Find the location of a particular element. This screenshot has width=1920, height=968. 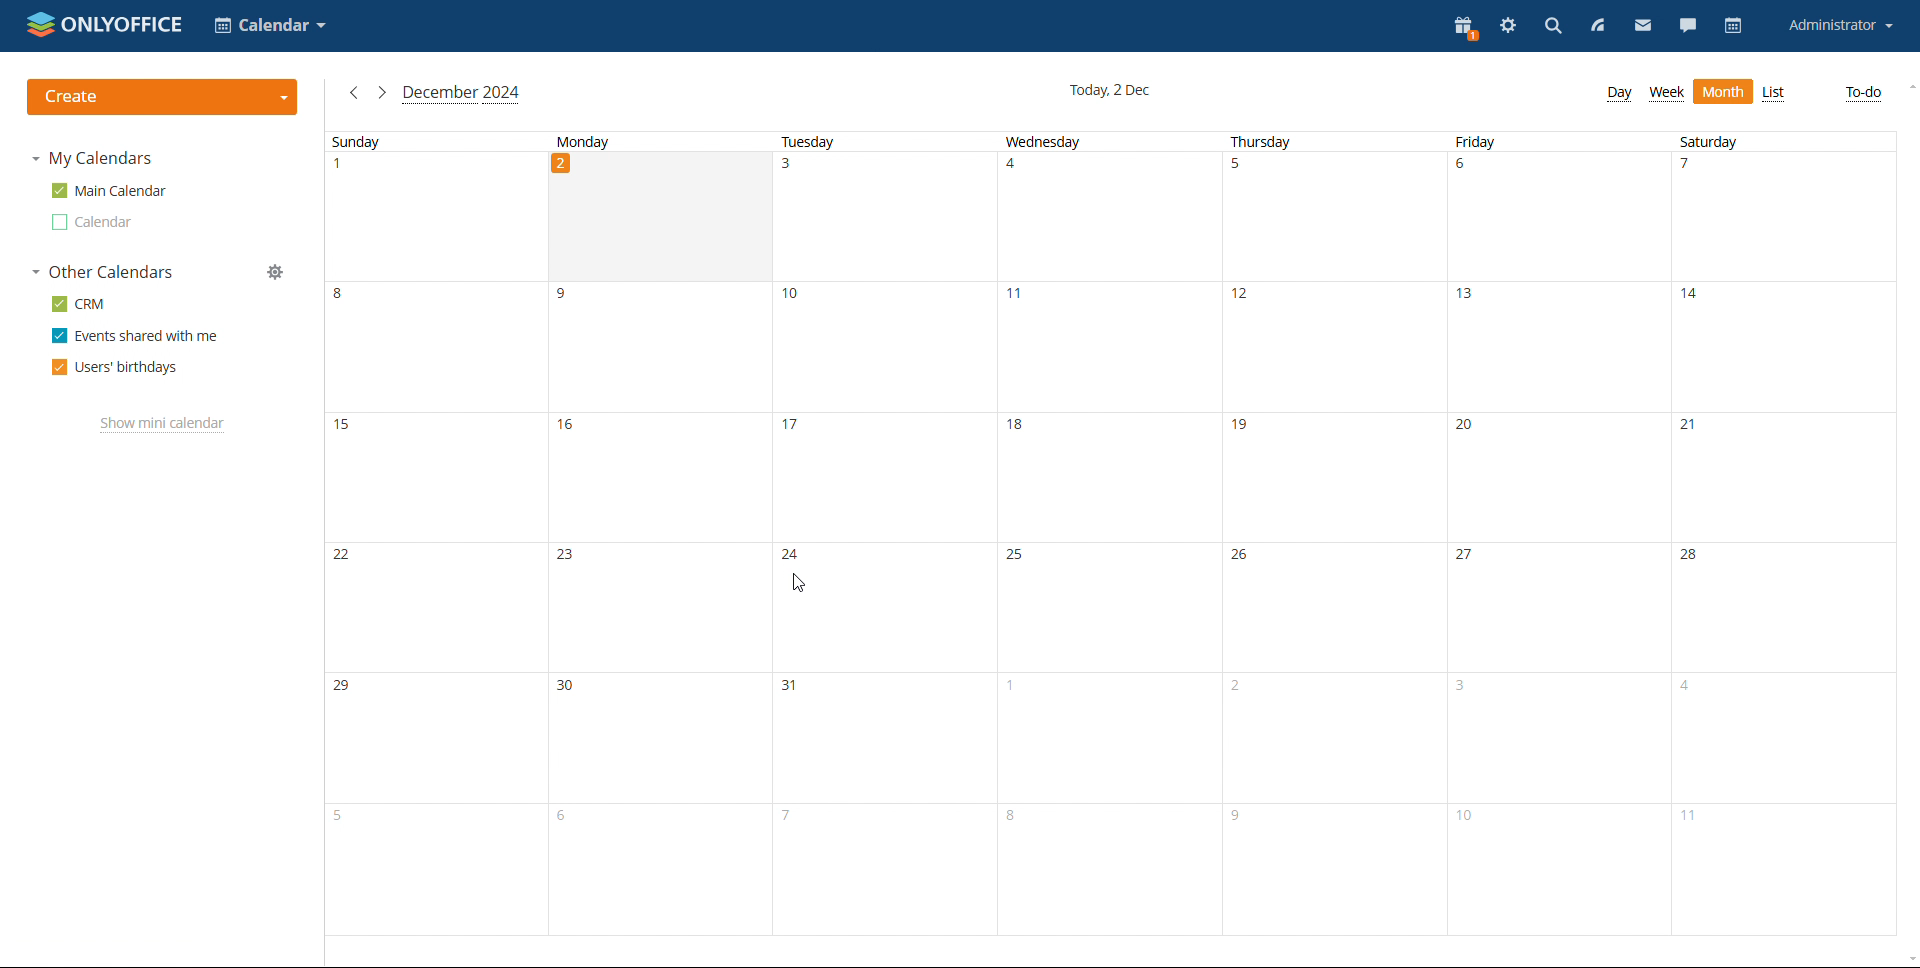

users' birthdays is located at coordinates (114, 367).